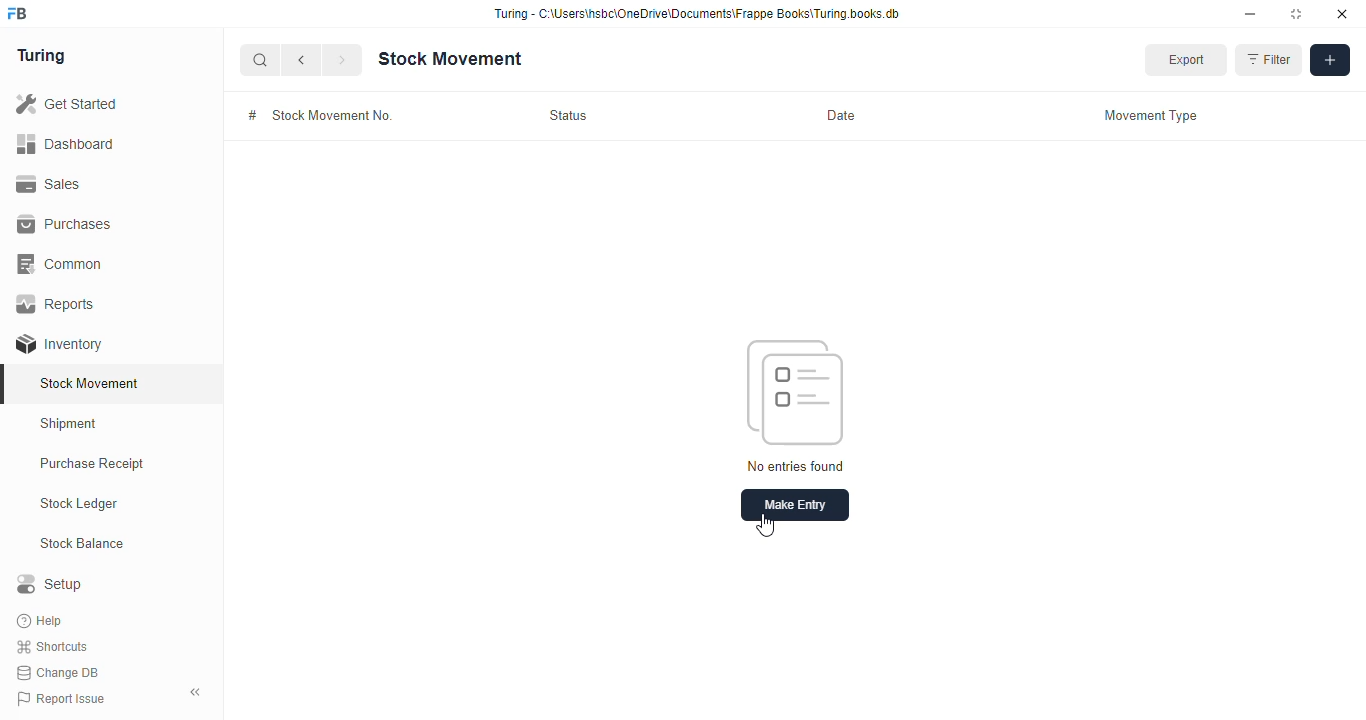 The height and width of the screenshot is (720, 1366). I want to click on stock movement no., so click(333, 115).